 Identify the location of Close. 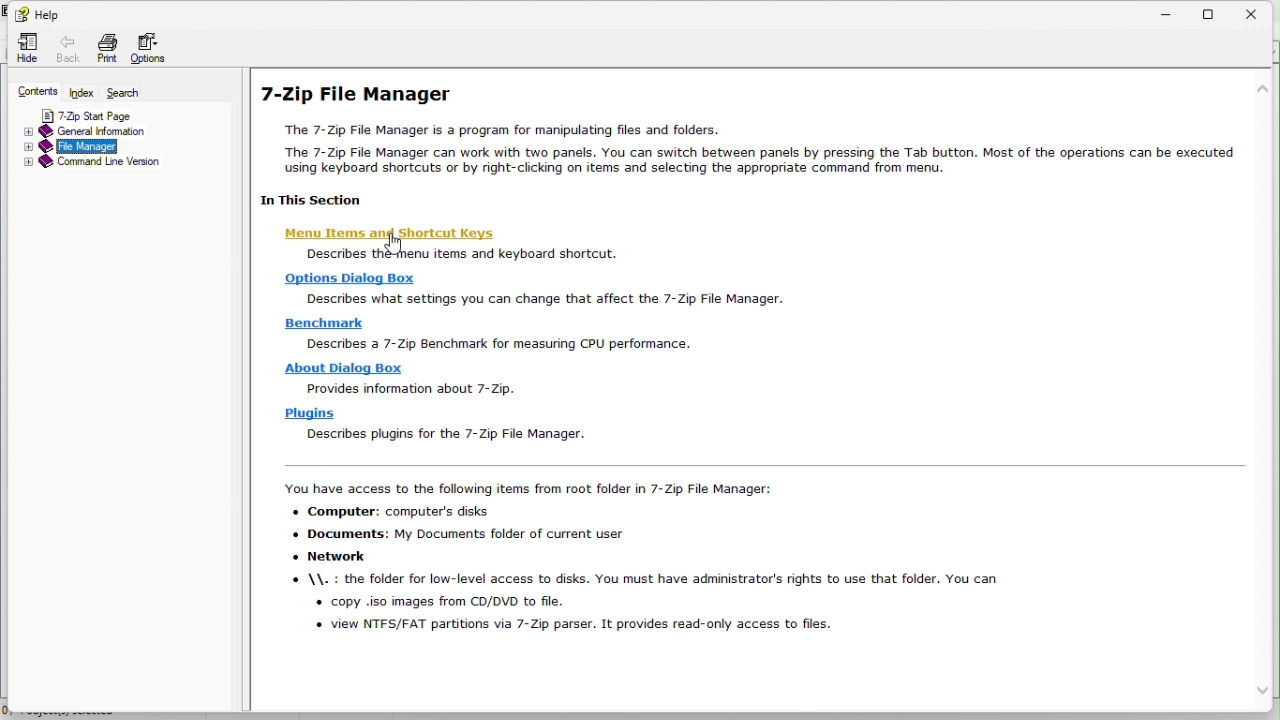
(1258, 12).